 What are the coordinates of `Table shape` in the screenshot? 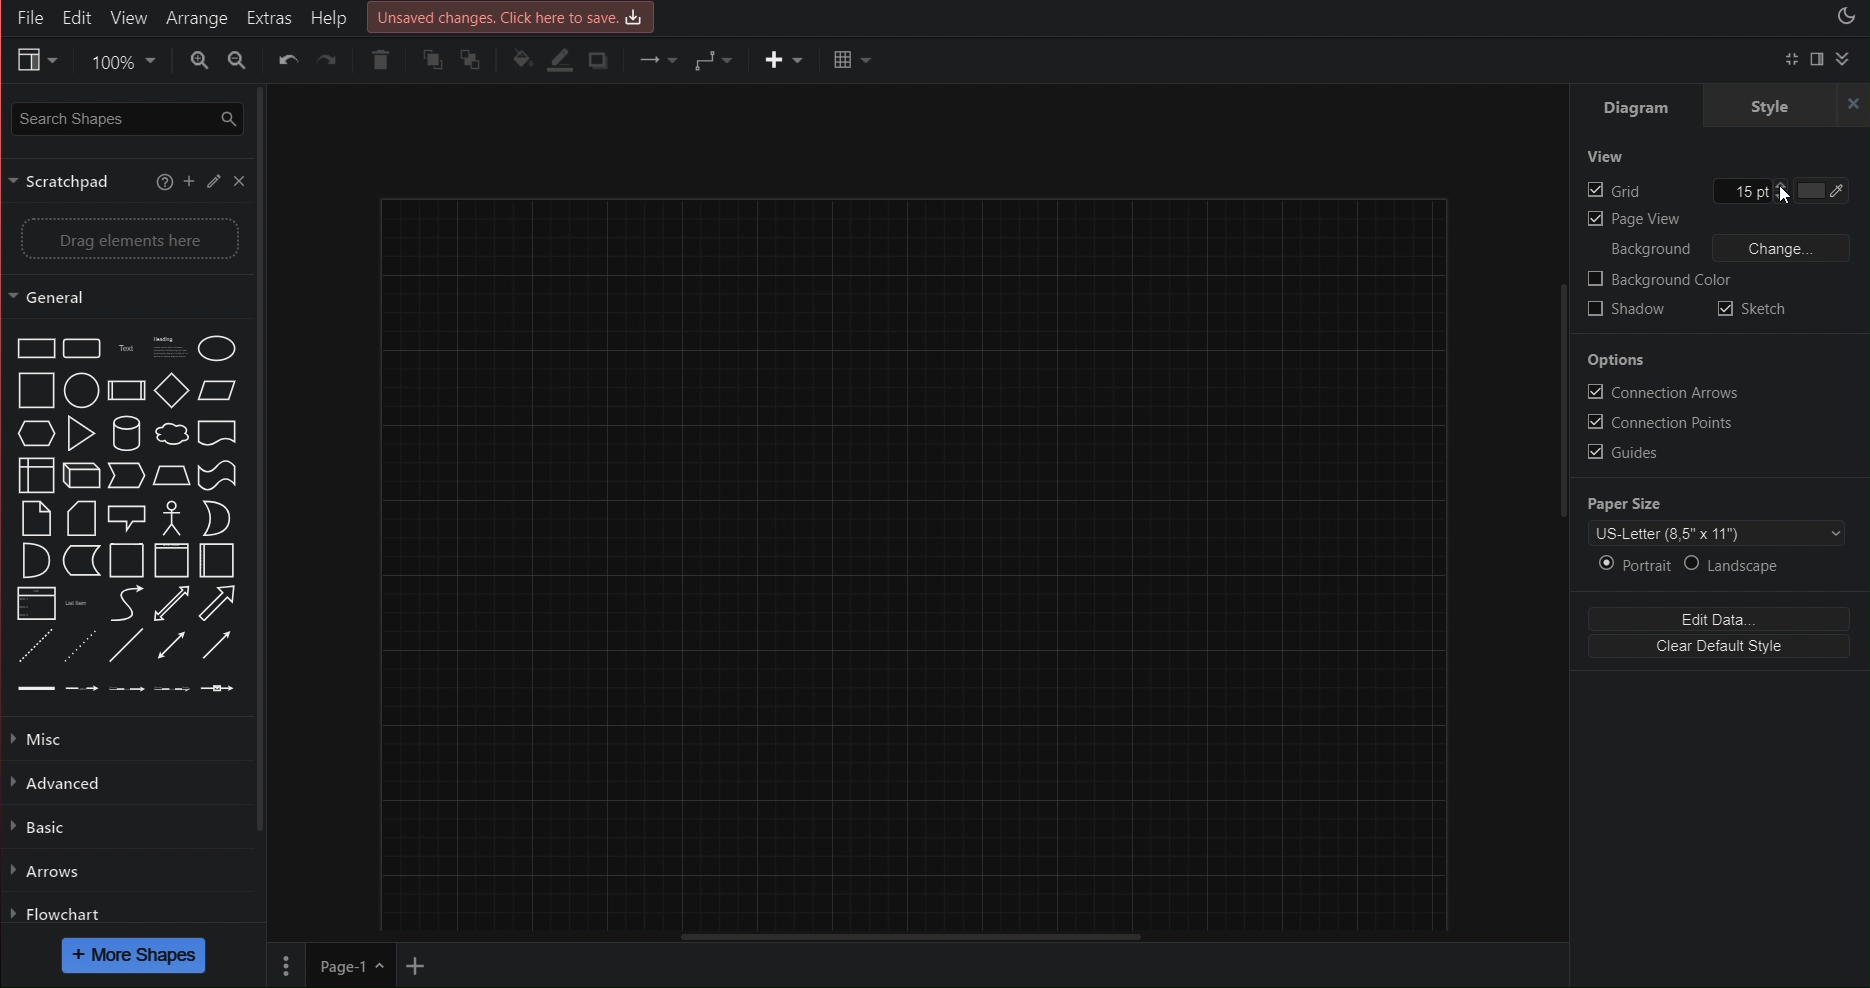 It's located at (29, 473).